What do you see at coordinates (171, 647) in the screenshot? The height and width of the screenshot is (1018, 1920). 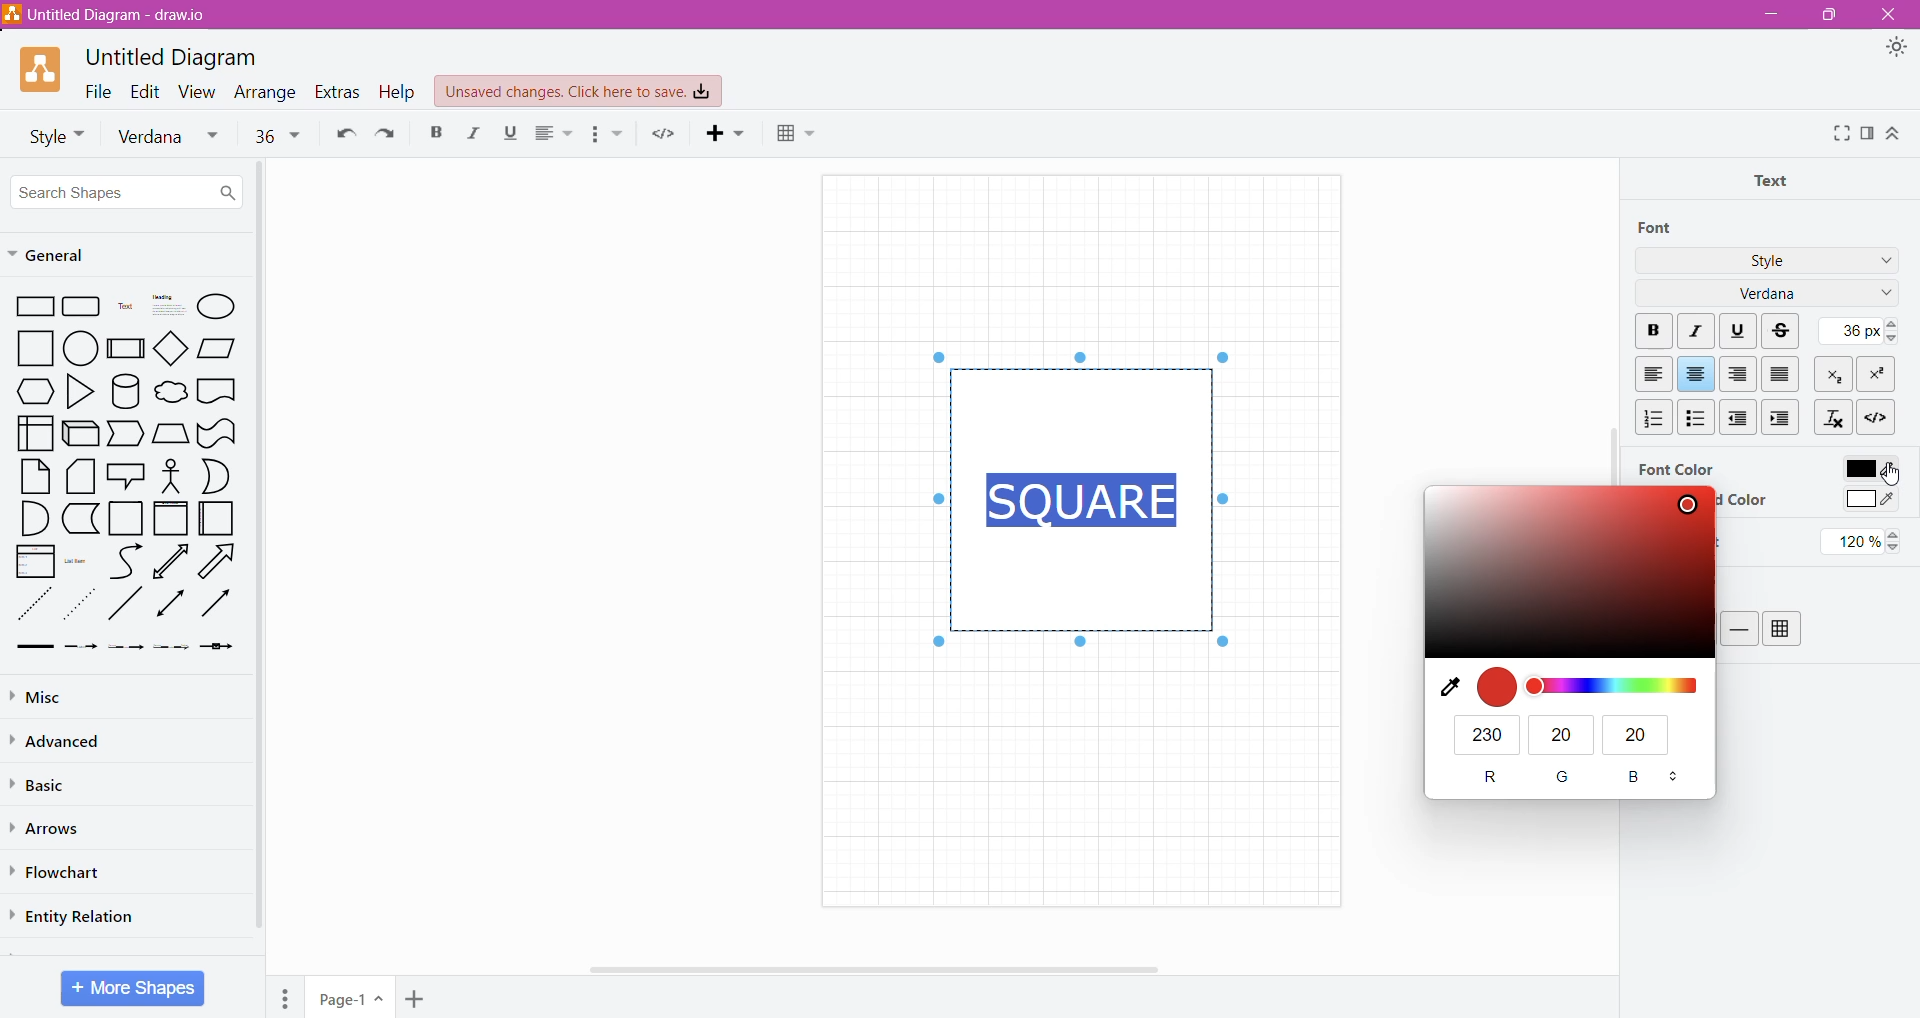 I see `Dotted Arrow ` at bounding box center [171, 647].